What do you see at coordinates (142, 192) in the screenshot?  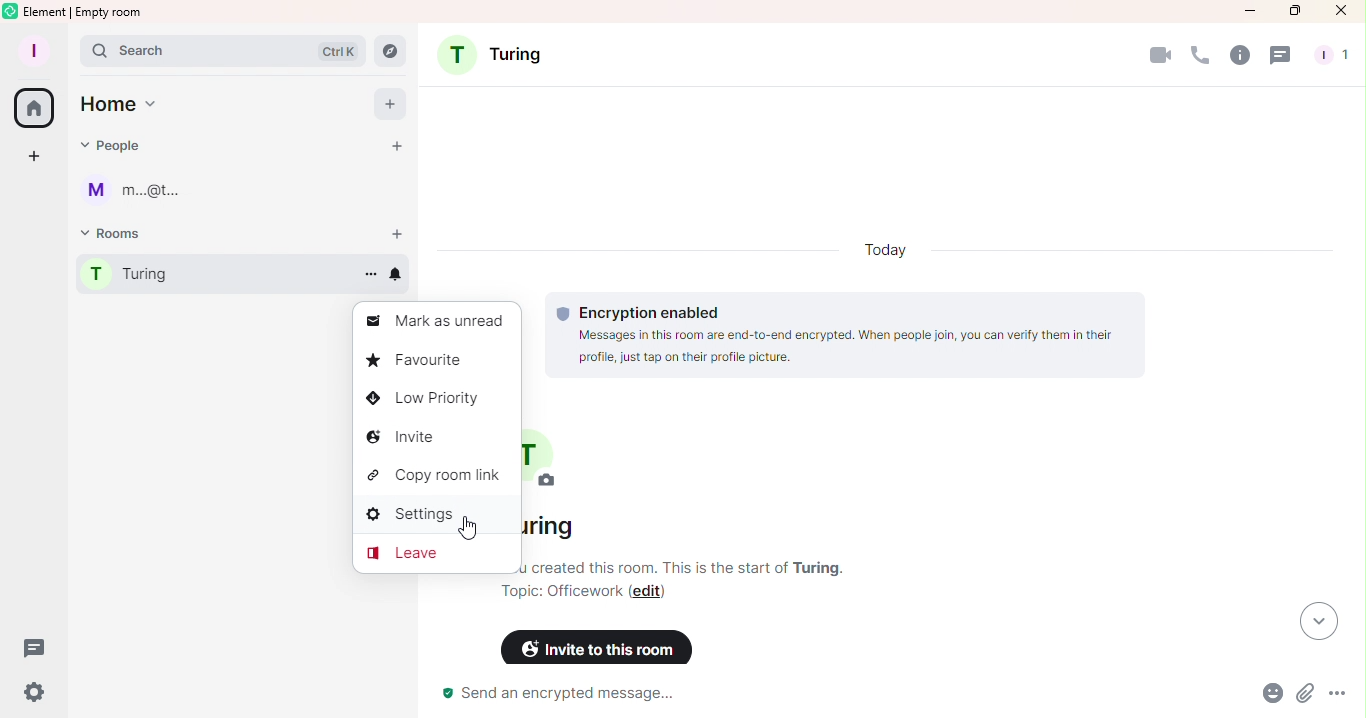 I see `User` at bounding box center [142, 192].